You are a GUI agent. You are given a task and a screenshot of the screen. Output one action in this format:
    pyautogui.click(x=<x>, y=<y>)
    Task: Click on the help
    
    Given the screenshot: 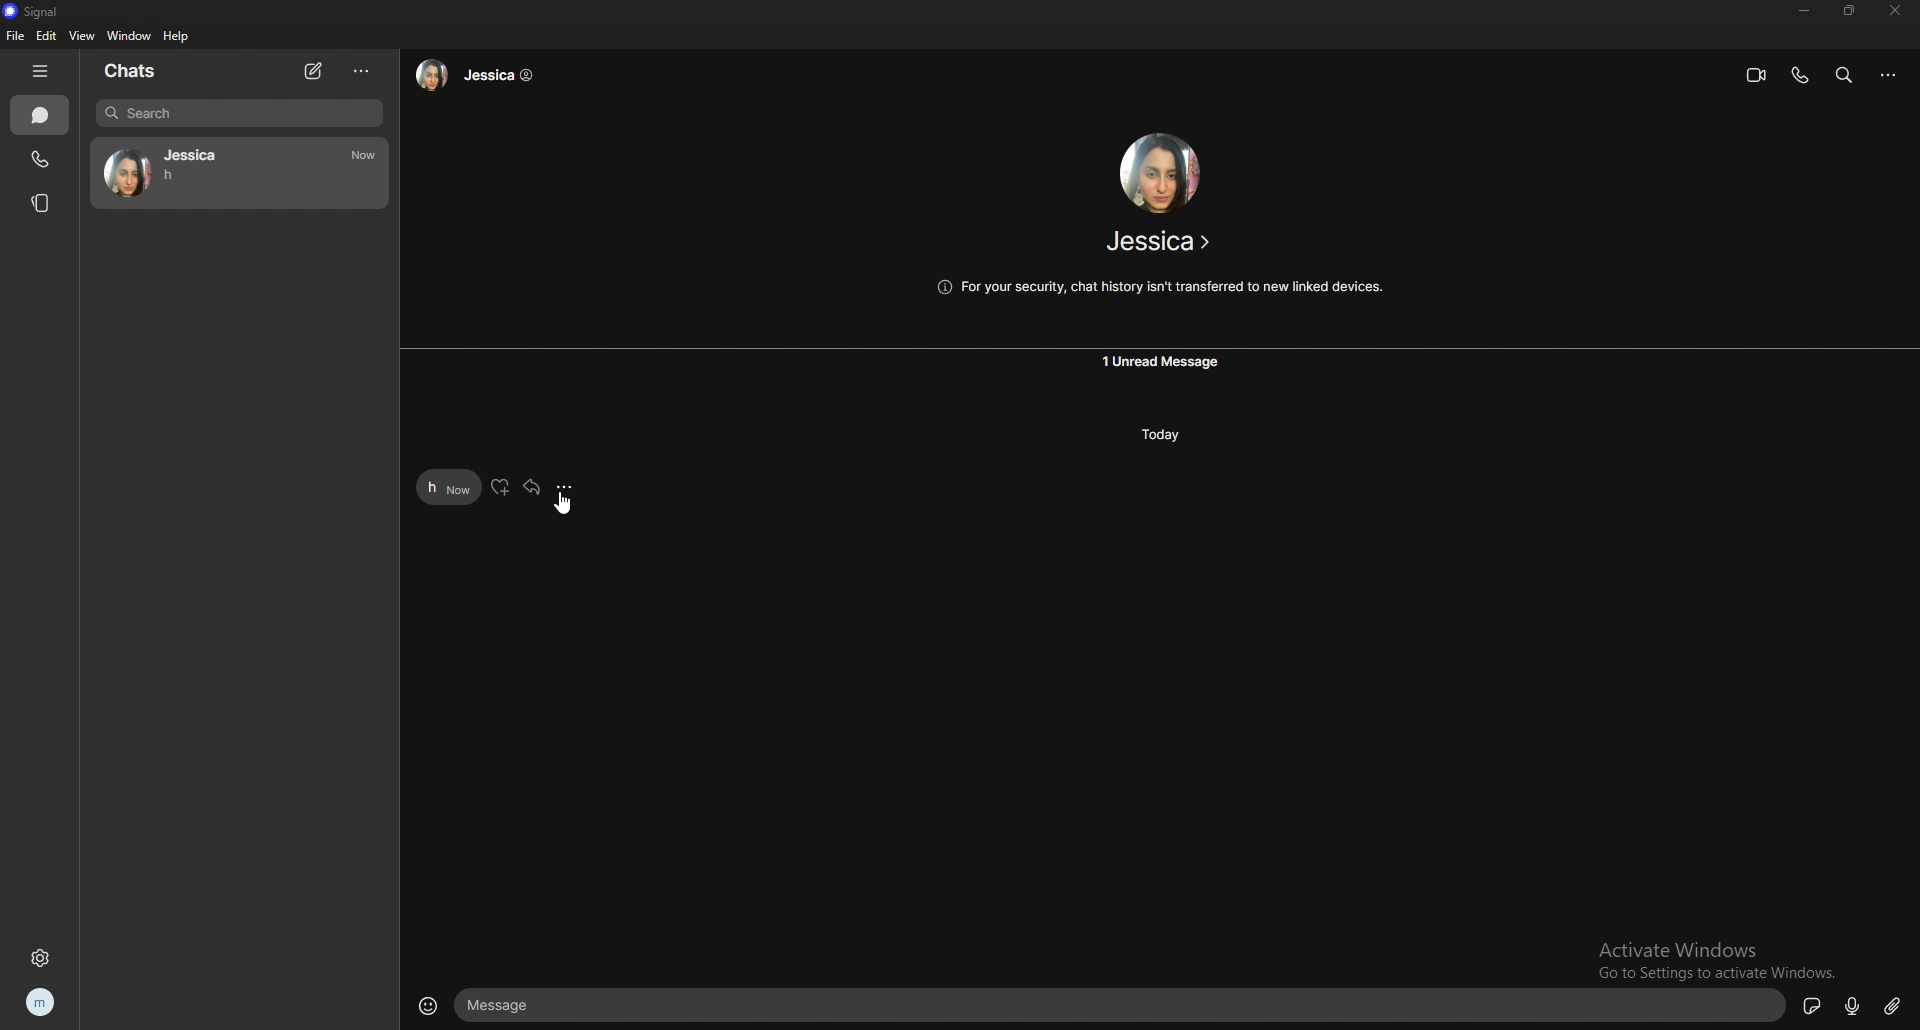 What is the action you would take?
    pyautogui.click(x=178, y=36)
    